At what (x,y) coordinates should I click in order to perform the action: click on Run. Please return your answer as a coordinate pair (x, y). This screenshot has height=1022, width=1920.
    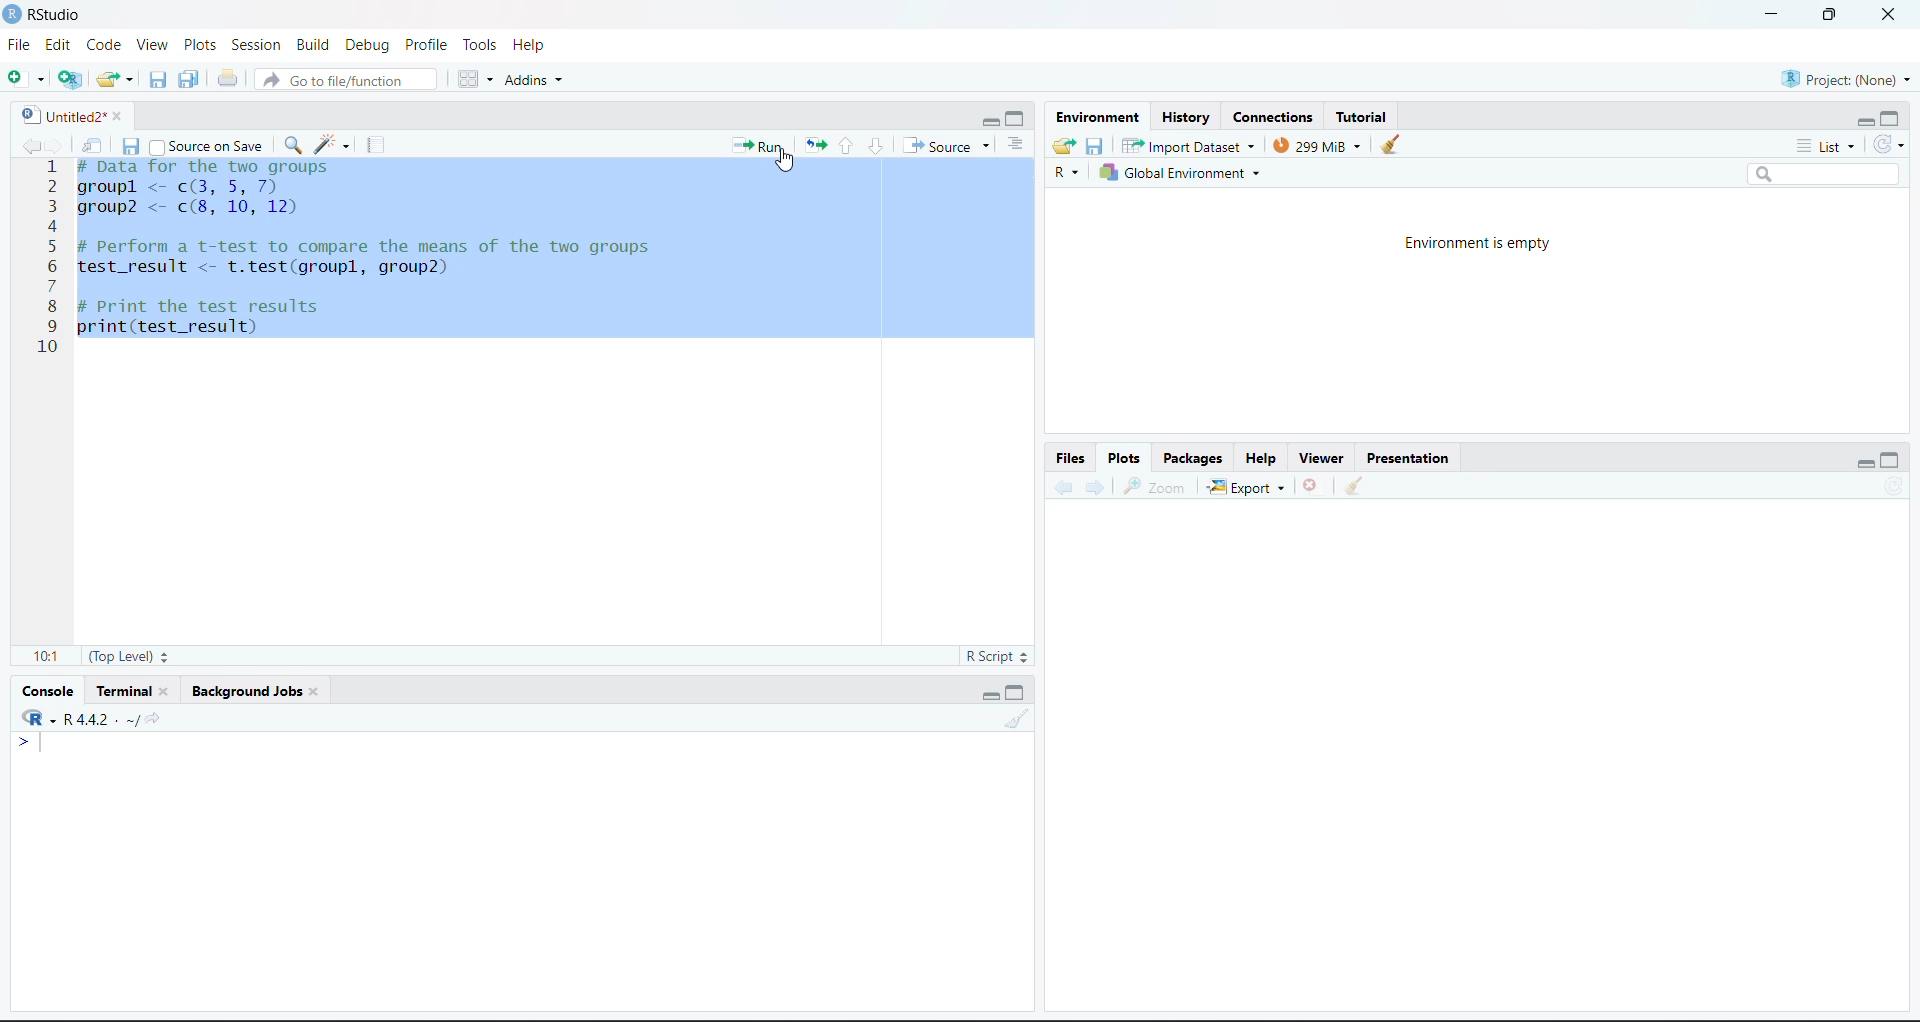
    Looking at the image, I should click on (758, 146).